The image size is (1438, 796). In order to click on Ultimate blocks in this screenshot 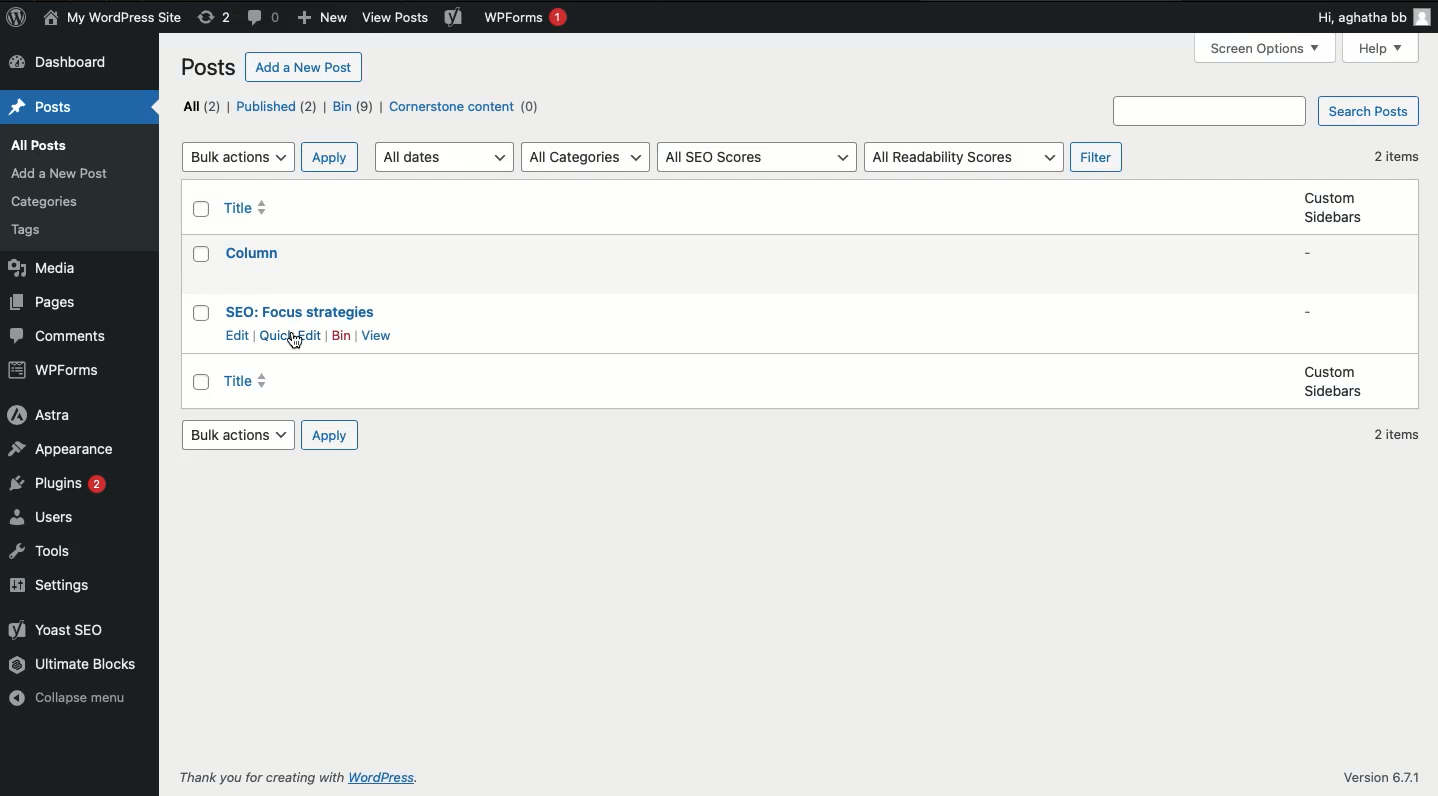, I will do `click(75, 664)`.